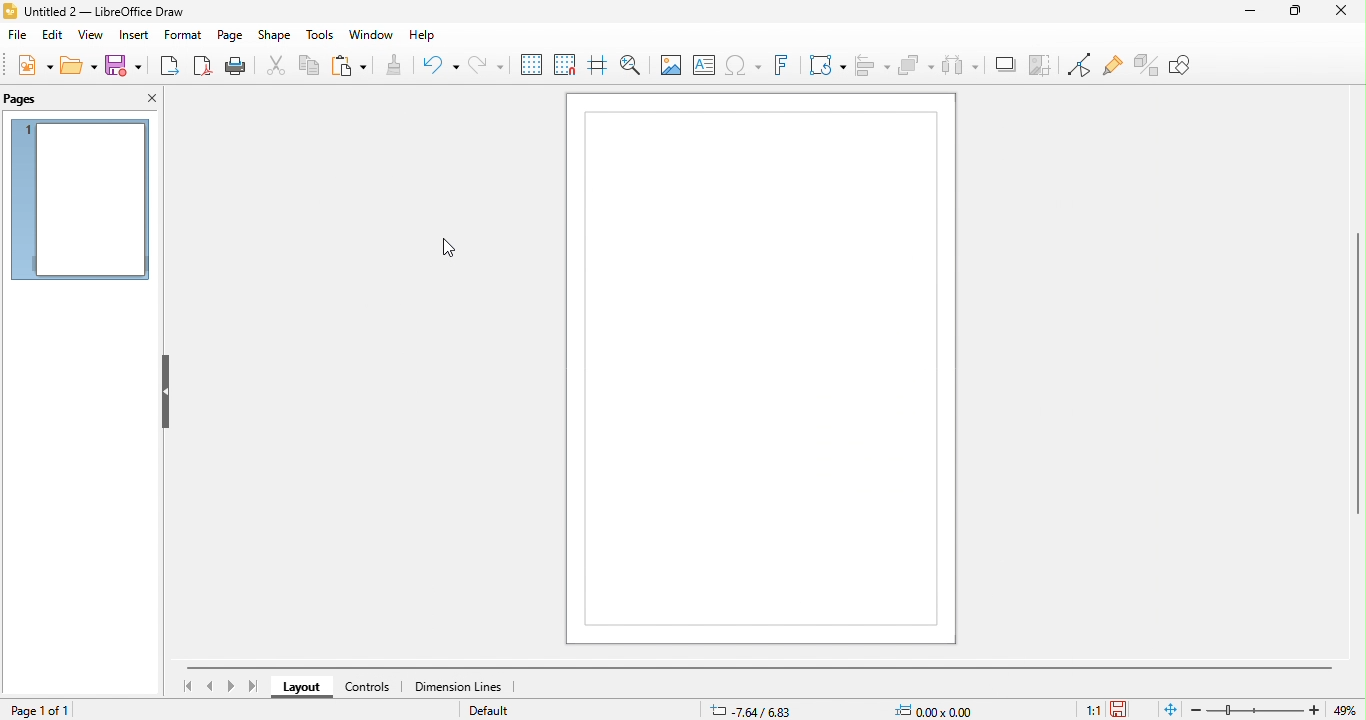 The height and width of the screenshot is (720, 1366). I want to click on print, so click(235, 66).